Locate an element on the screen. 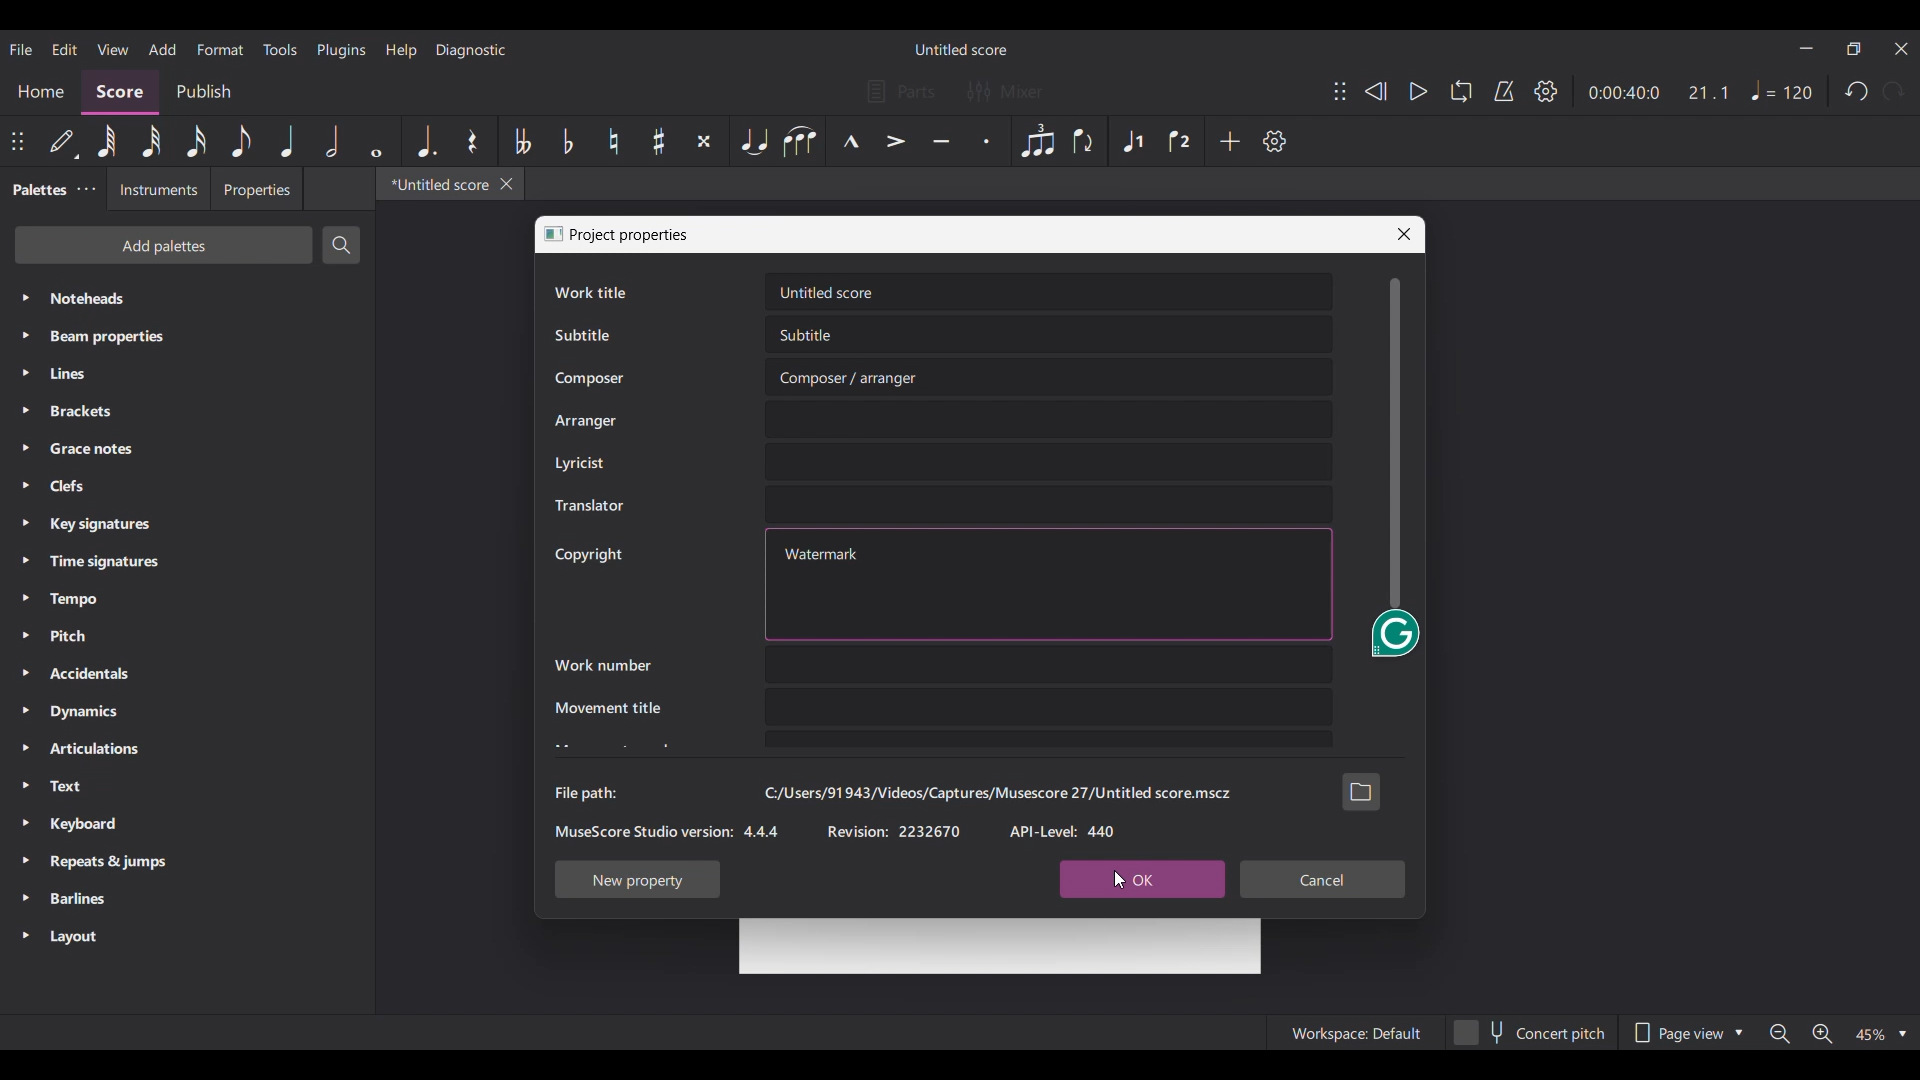 This screenshot has height=1080, width=1920. Text is located at coordinates (187, 786).